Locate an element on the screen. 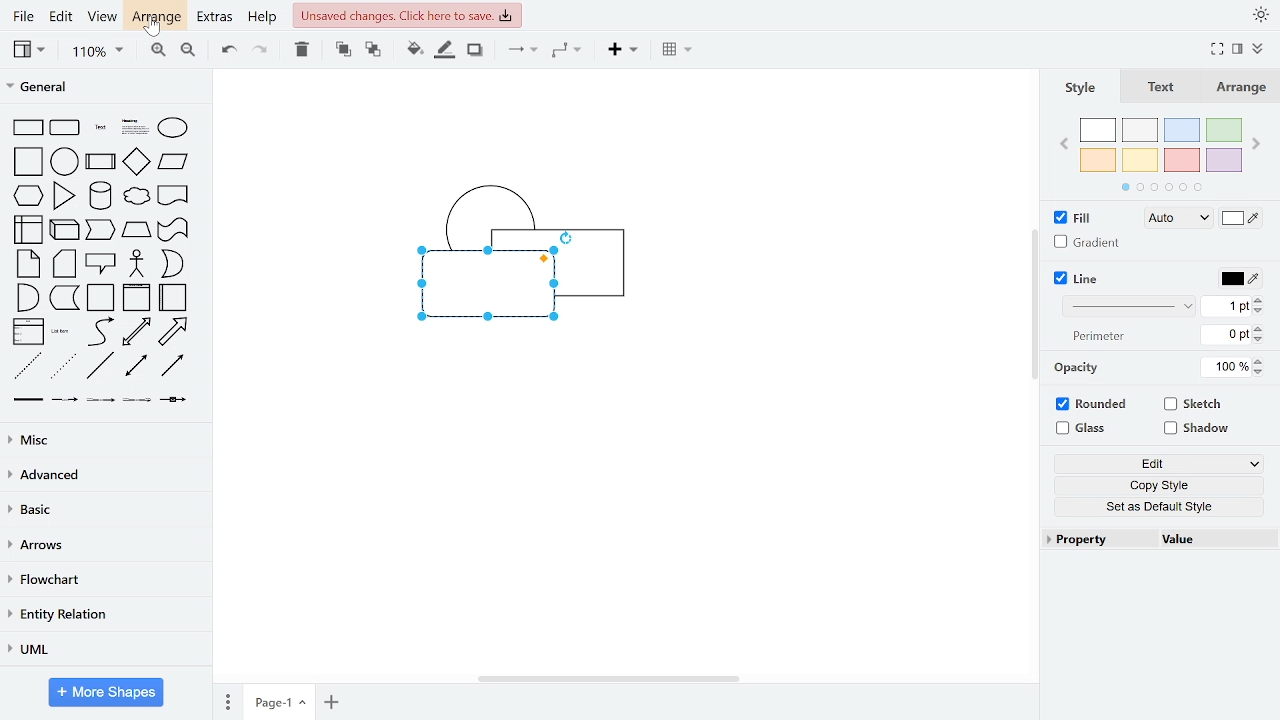  green is located at coordinates (1226, 130).